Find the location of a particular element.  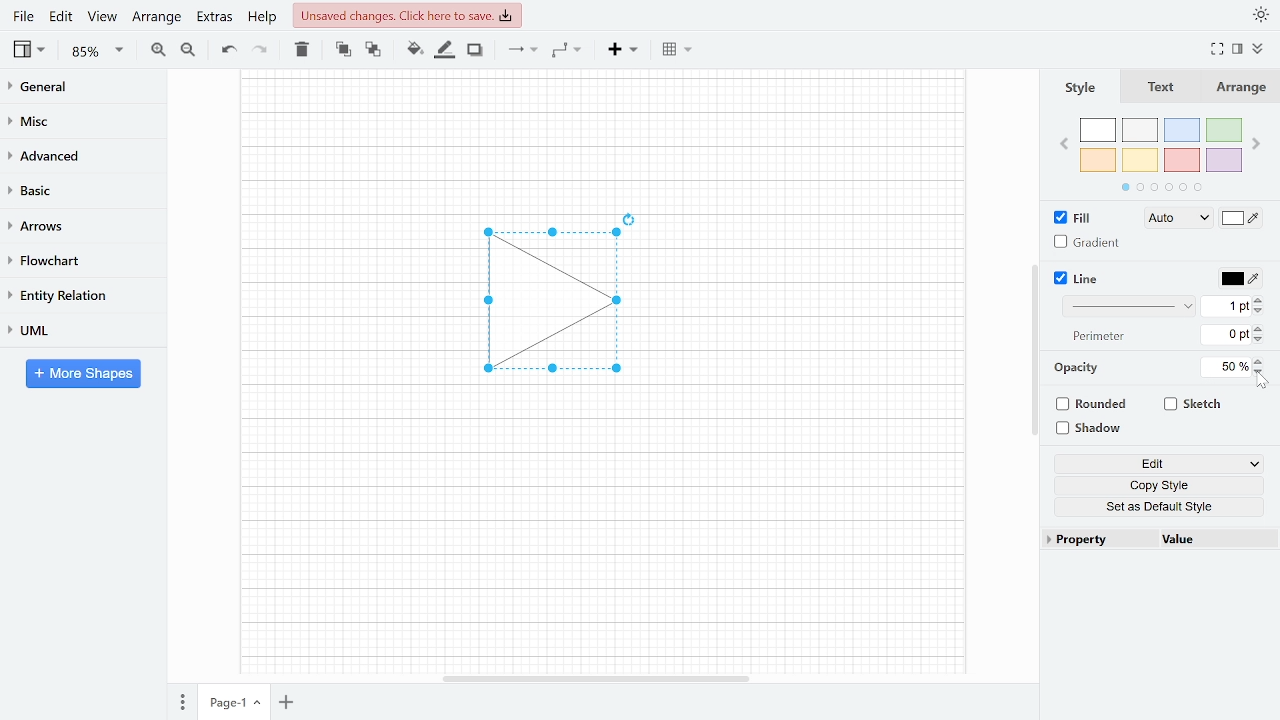

workspace is located at coordinates (601, 535).